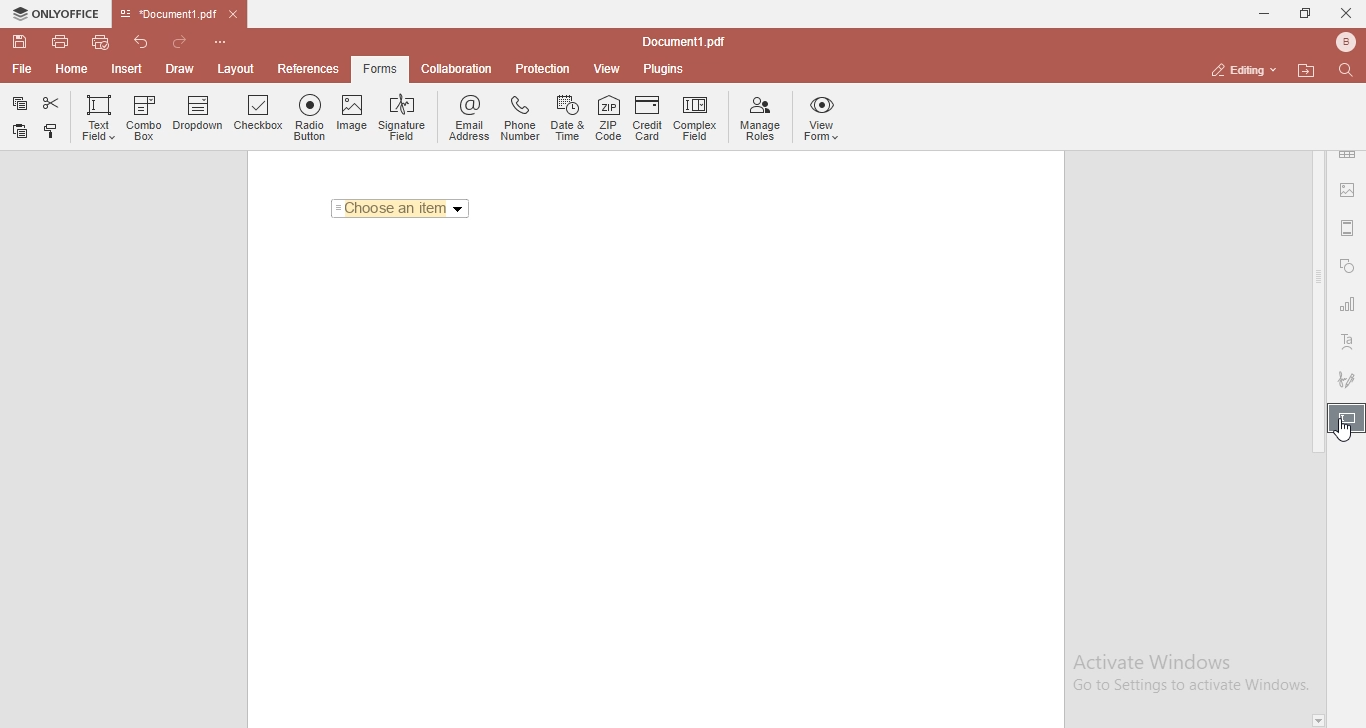  I want to click on margin, so click(1348, 226).